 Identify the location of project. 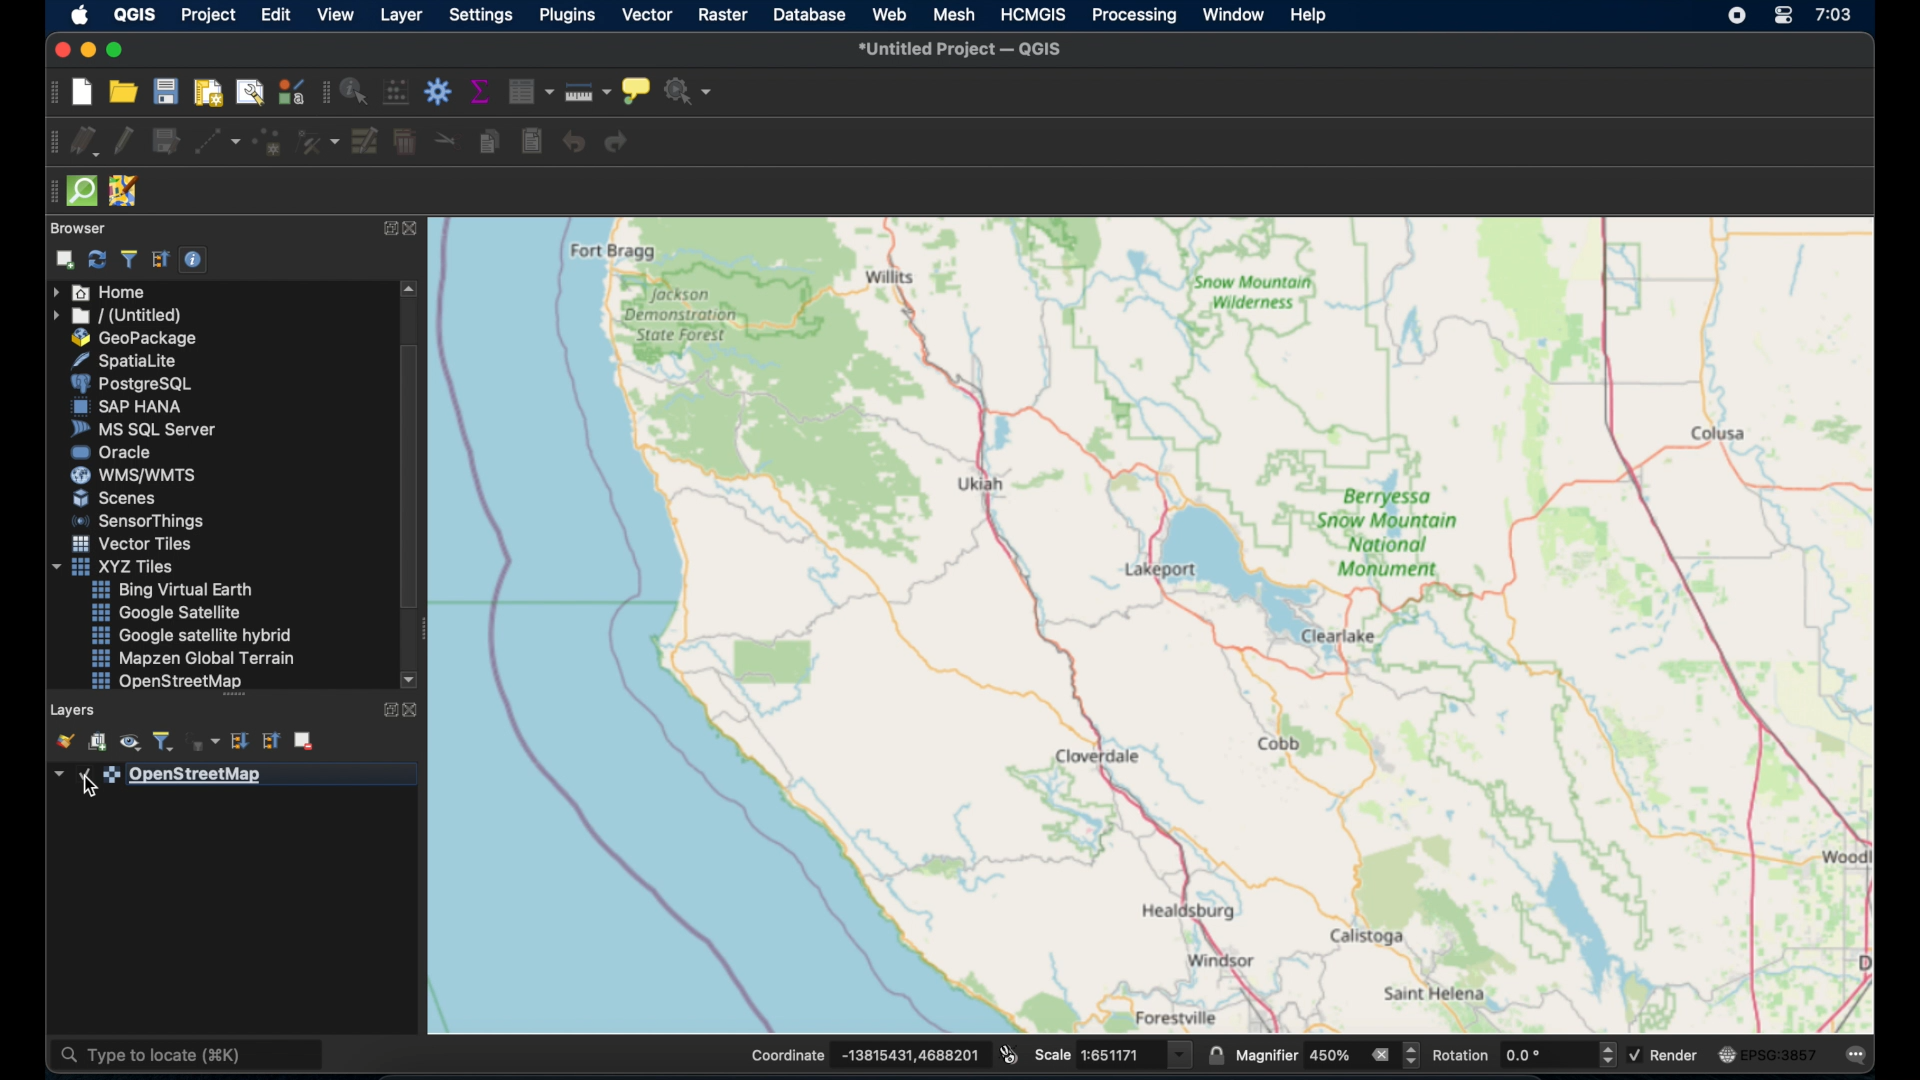
(210, 16).